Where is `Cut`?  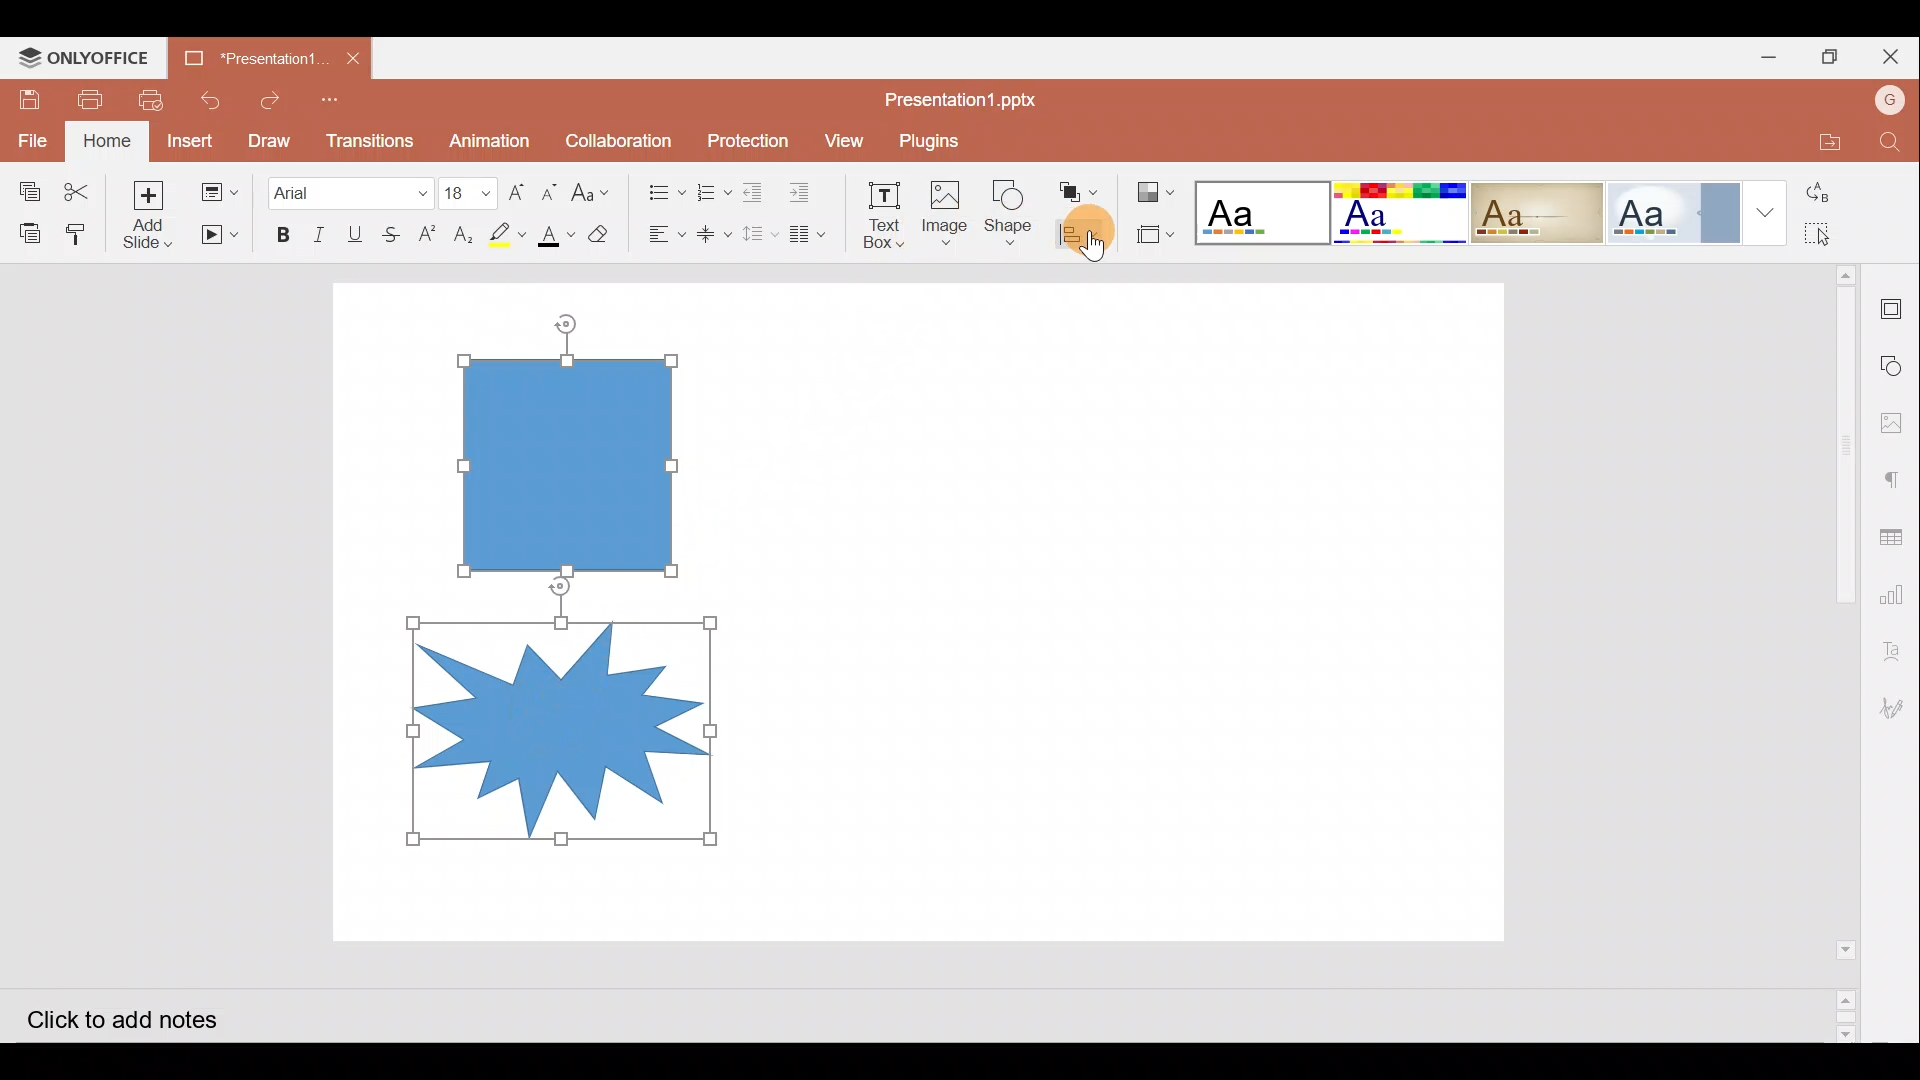
Cut is located at coordinates (76, 184).